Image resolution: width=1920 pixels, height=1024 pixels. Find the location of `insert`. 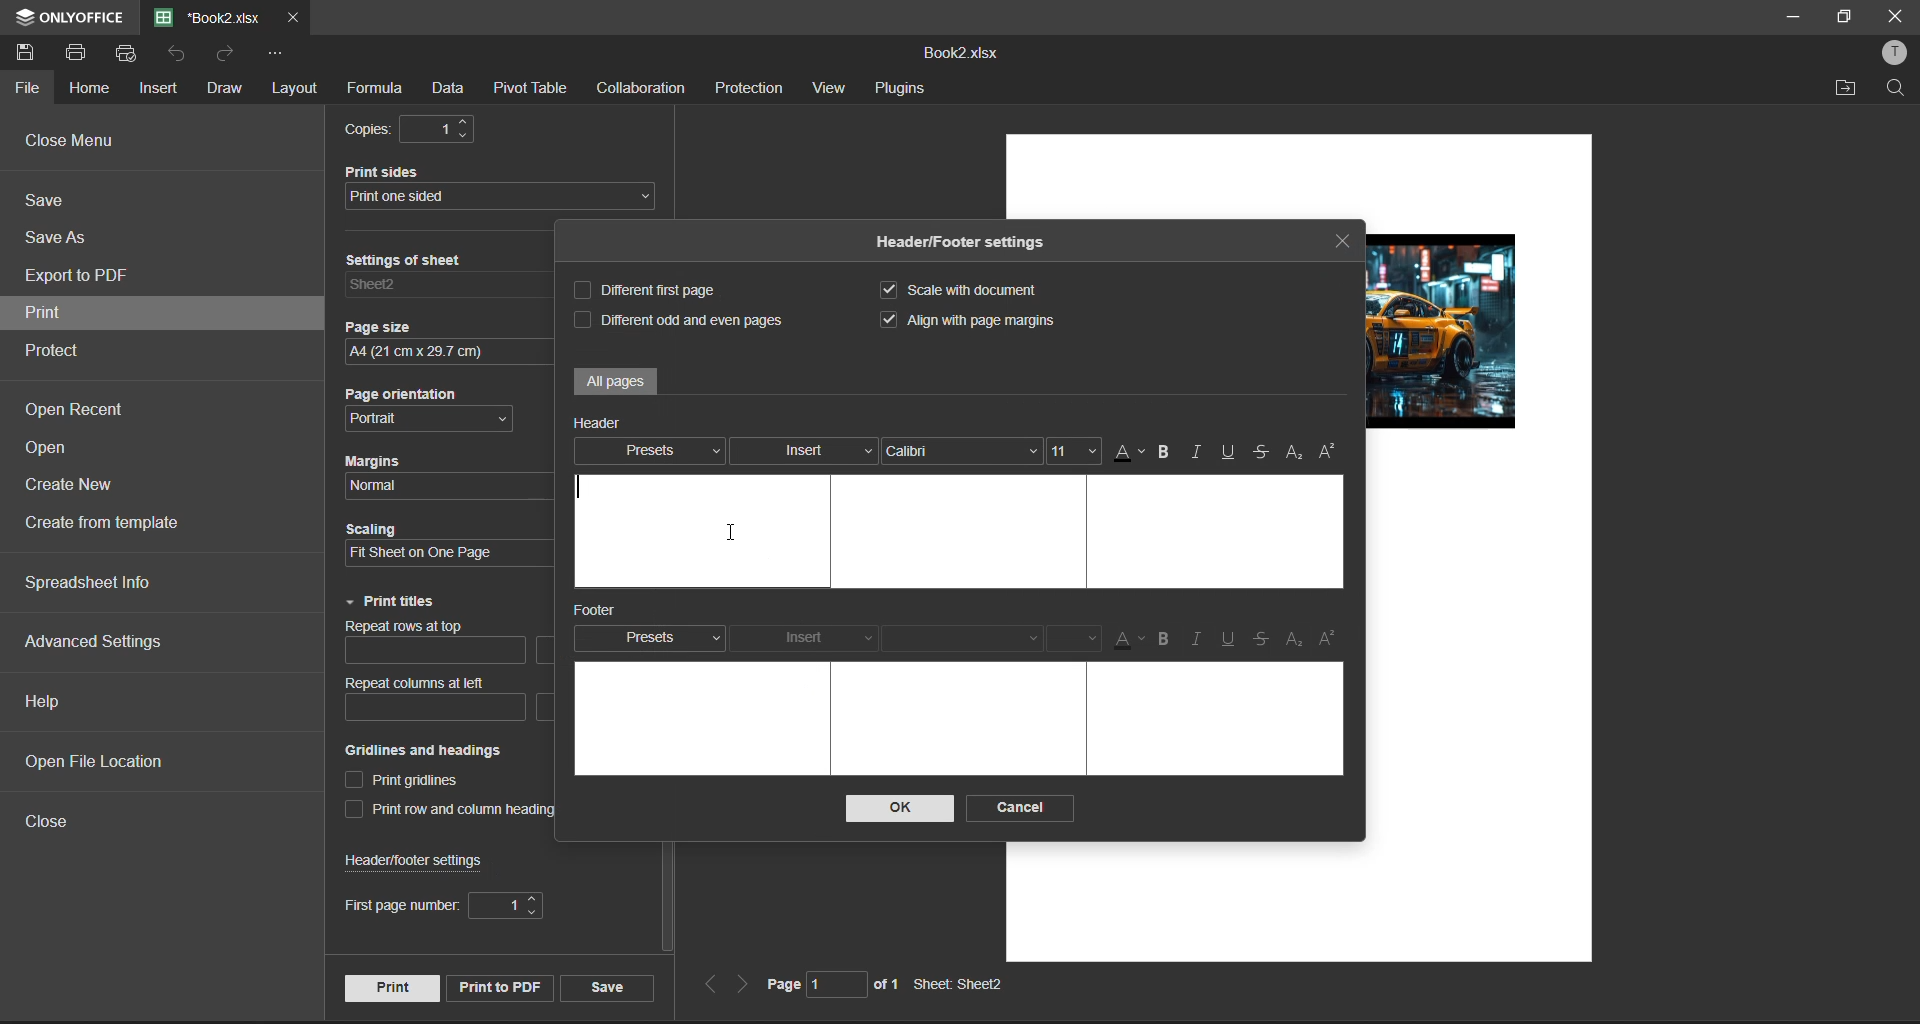

insert is located at coordinates (809, 634).